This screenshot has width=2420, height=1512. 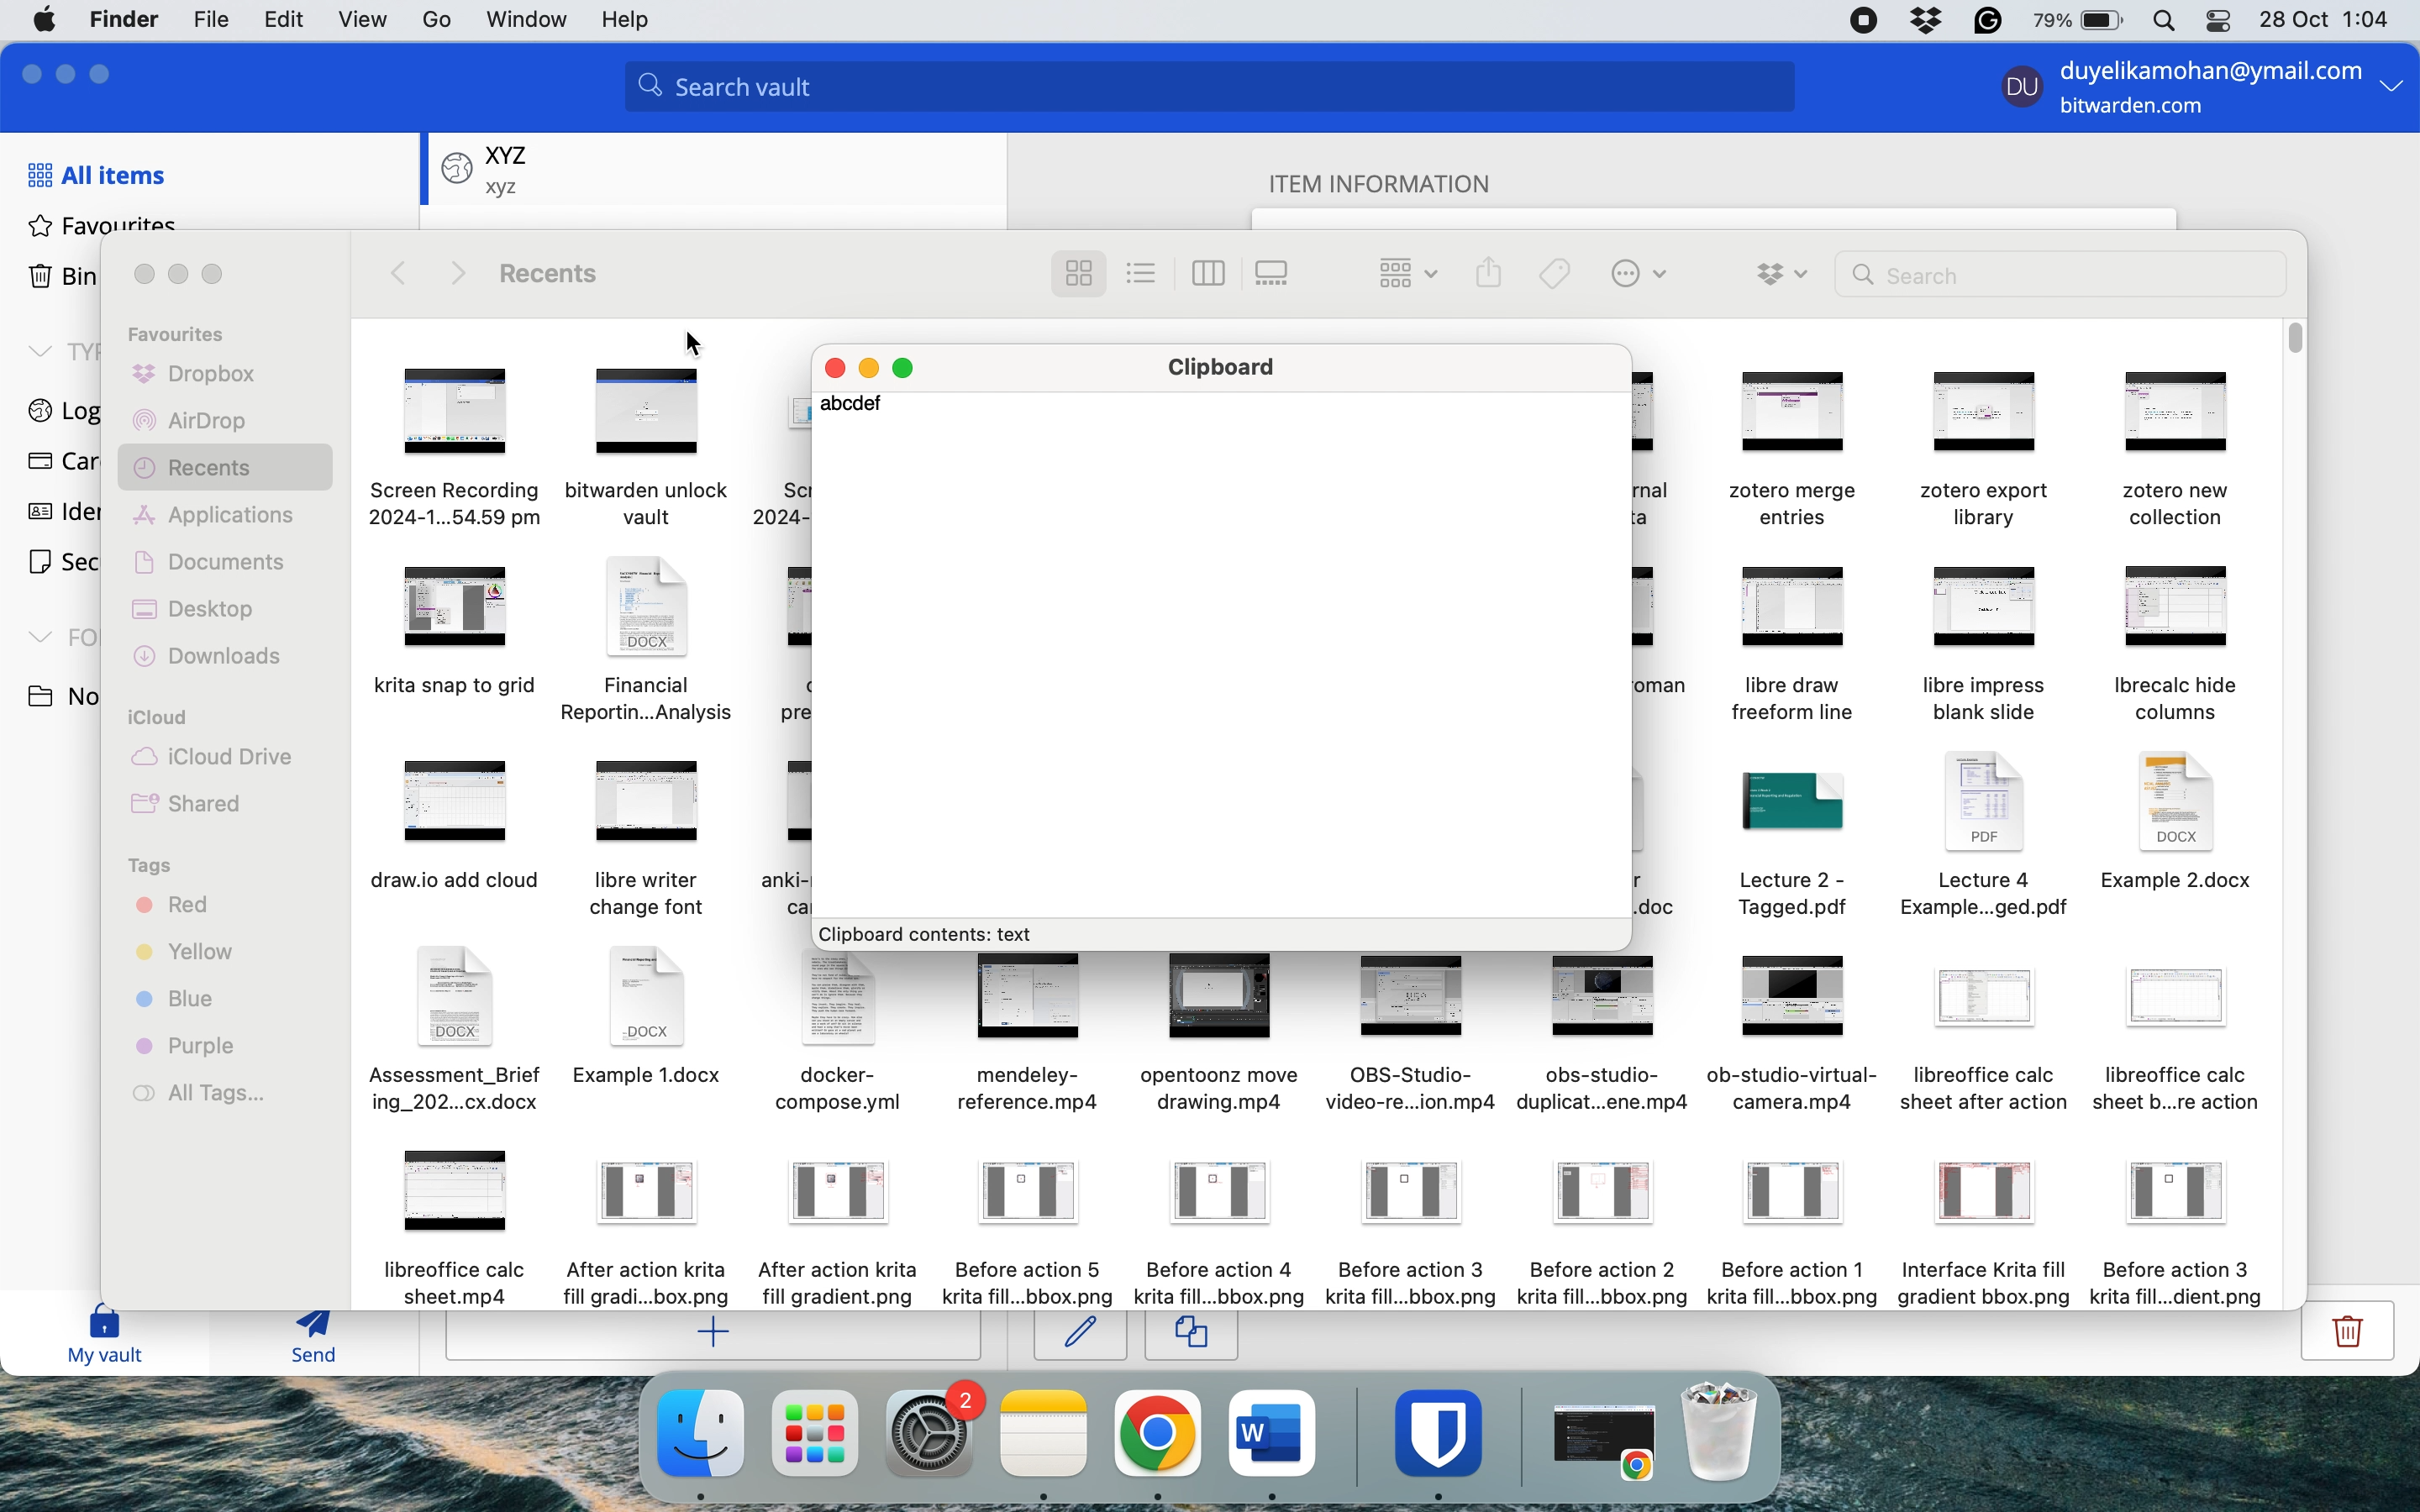 What do you see at coordinates (634, 21) in the screenshot?
I see `help` at bounding box center [634, 21].